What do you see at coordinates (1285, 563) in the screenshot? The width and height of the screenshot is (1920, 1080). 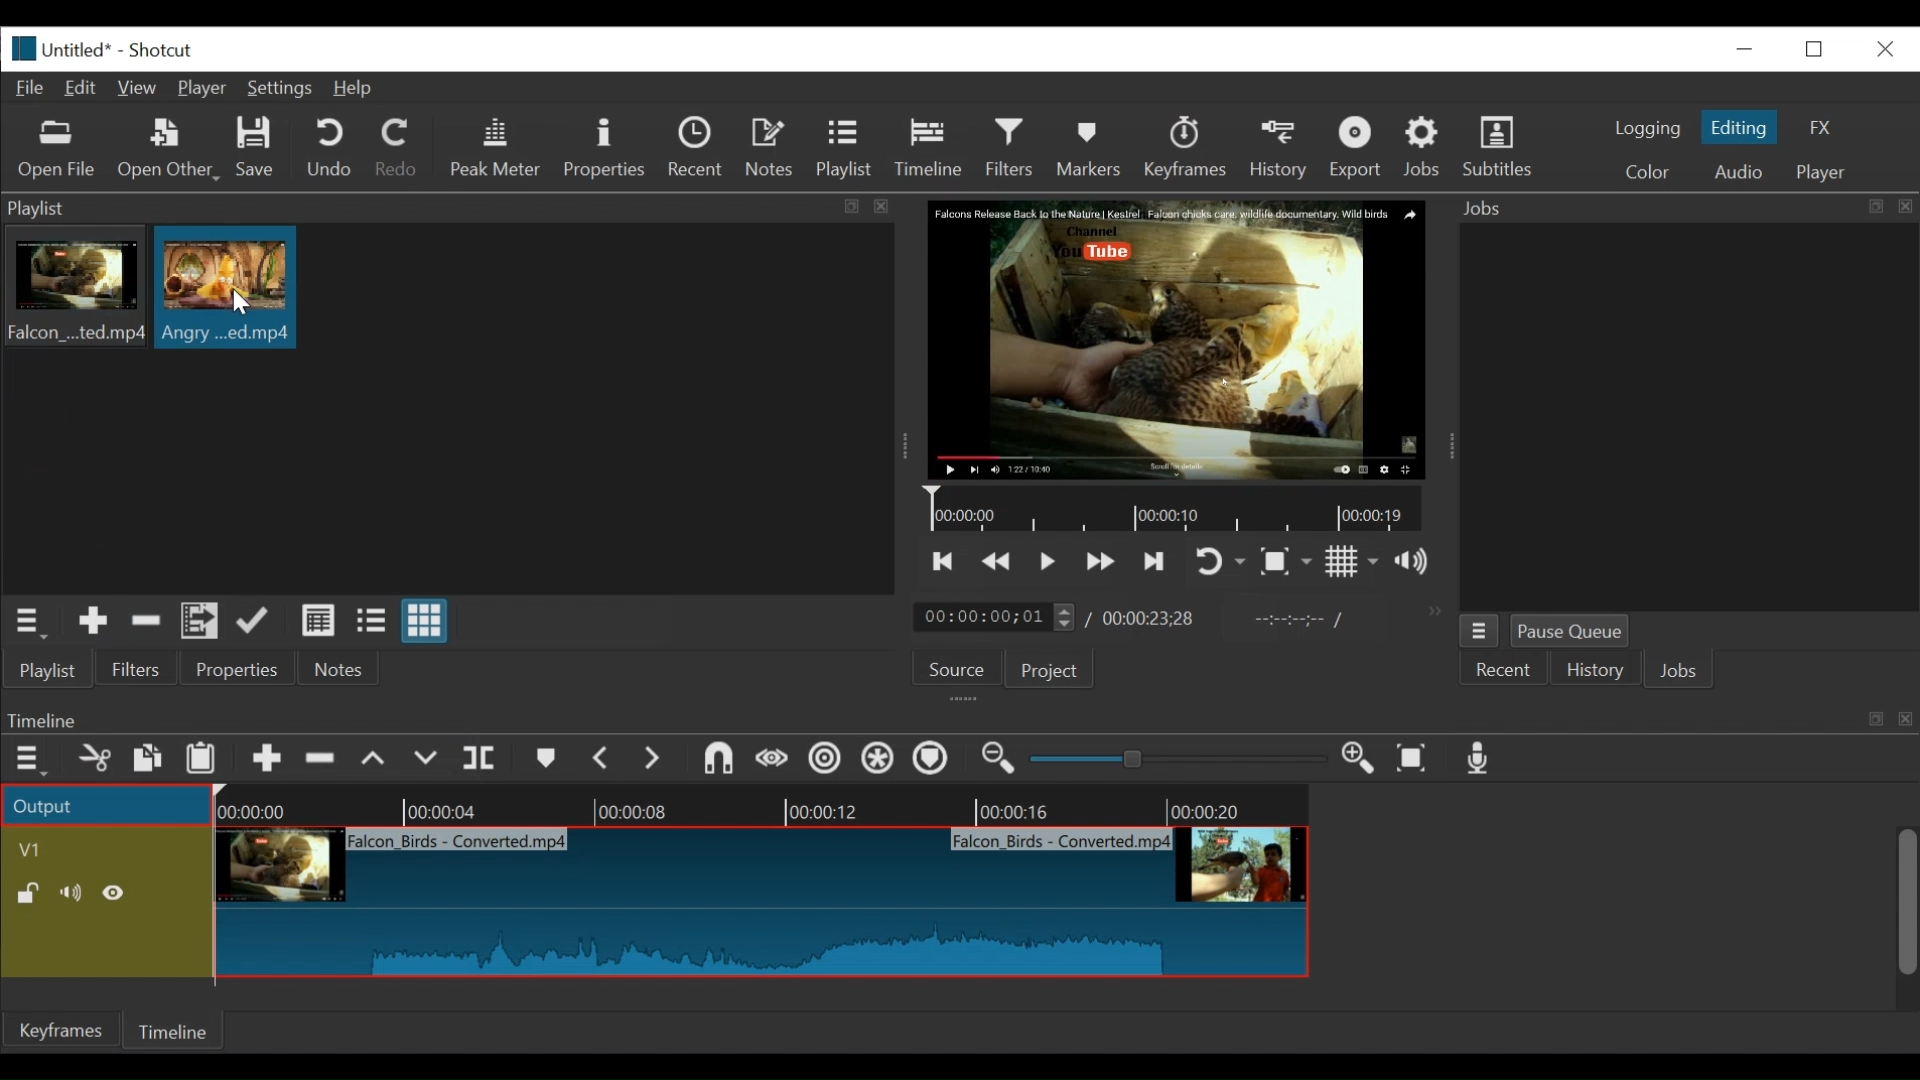 I see `Toggle zoom` at bounding box center [1285, 563].